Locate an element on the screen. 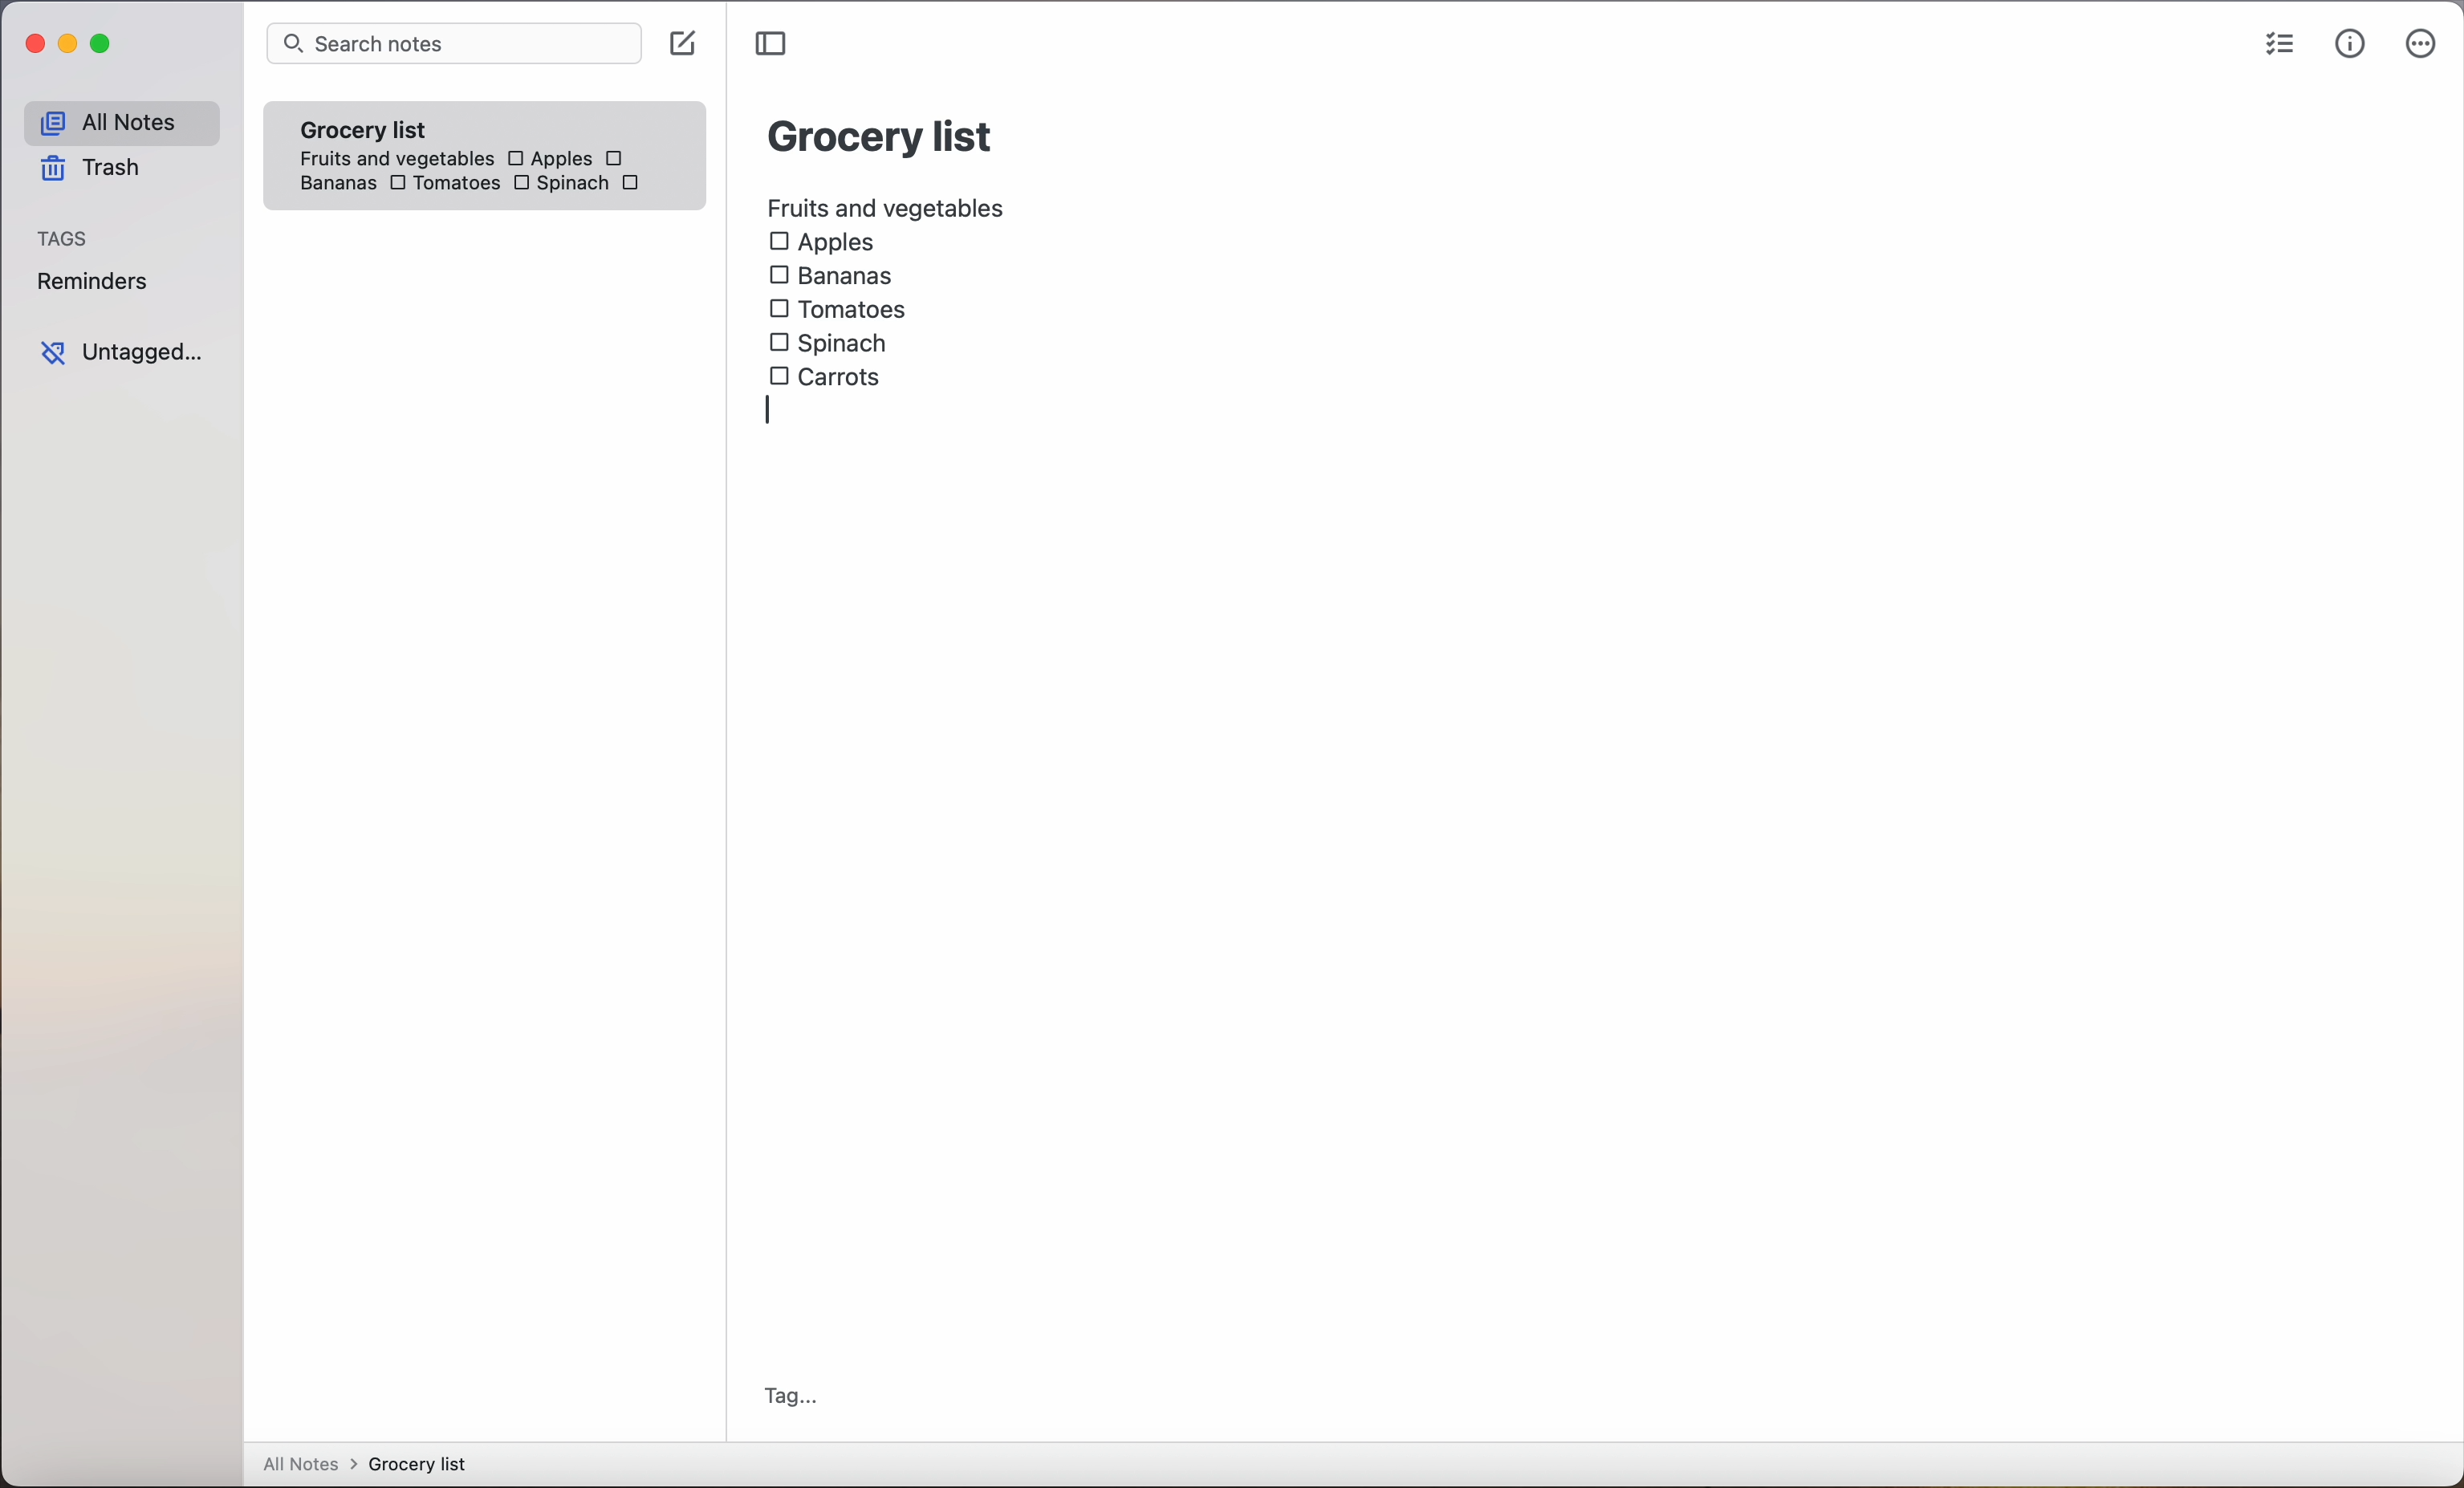  more options is located at coordinates (2421, 48).